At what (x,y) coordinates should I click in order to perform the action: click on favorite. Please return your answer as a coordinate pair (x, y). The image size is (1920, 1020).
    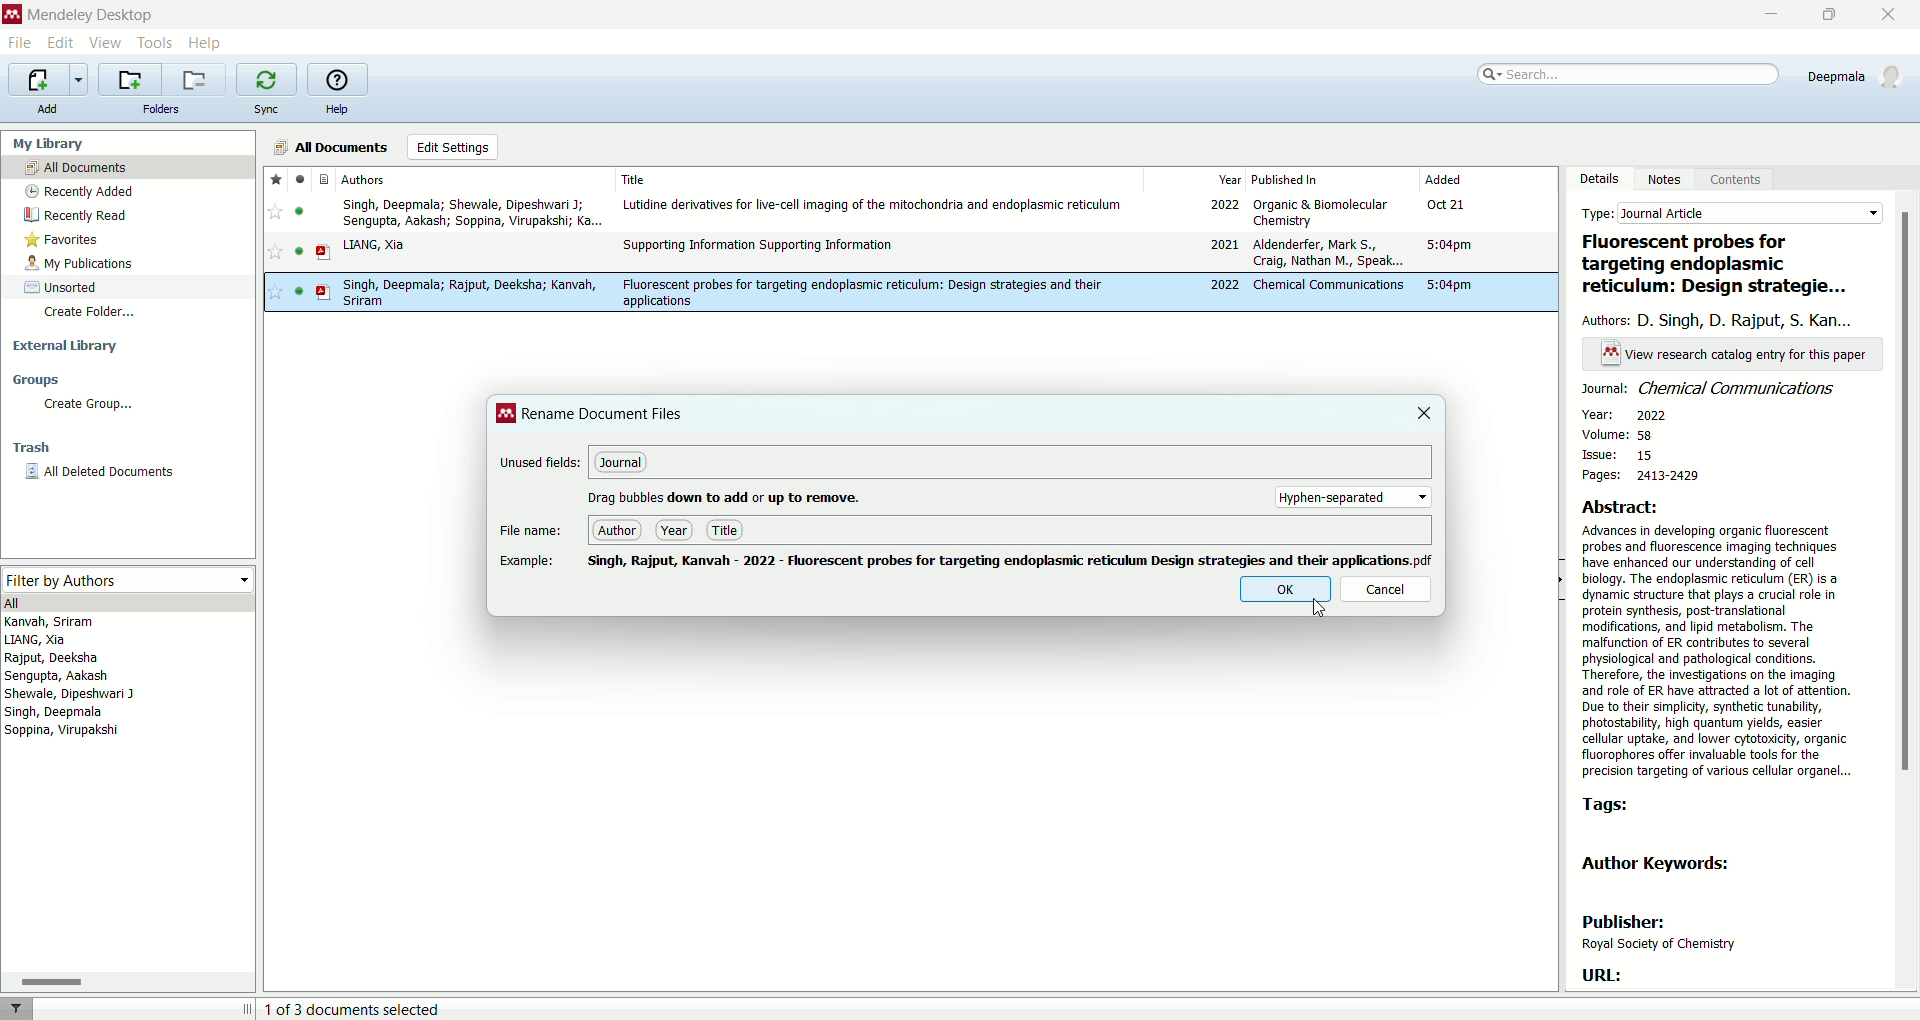
    Looking at the image, I should click on (275, 178).